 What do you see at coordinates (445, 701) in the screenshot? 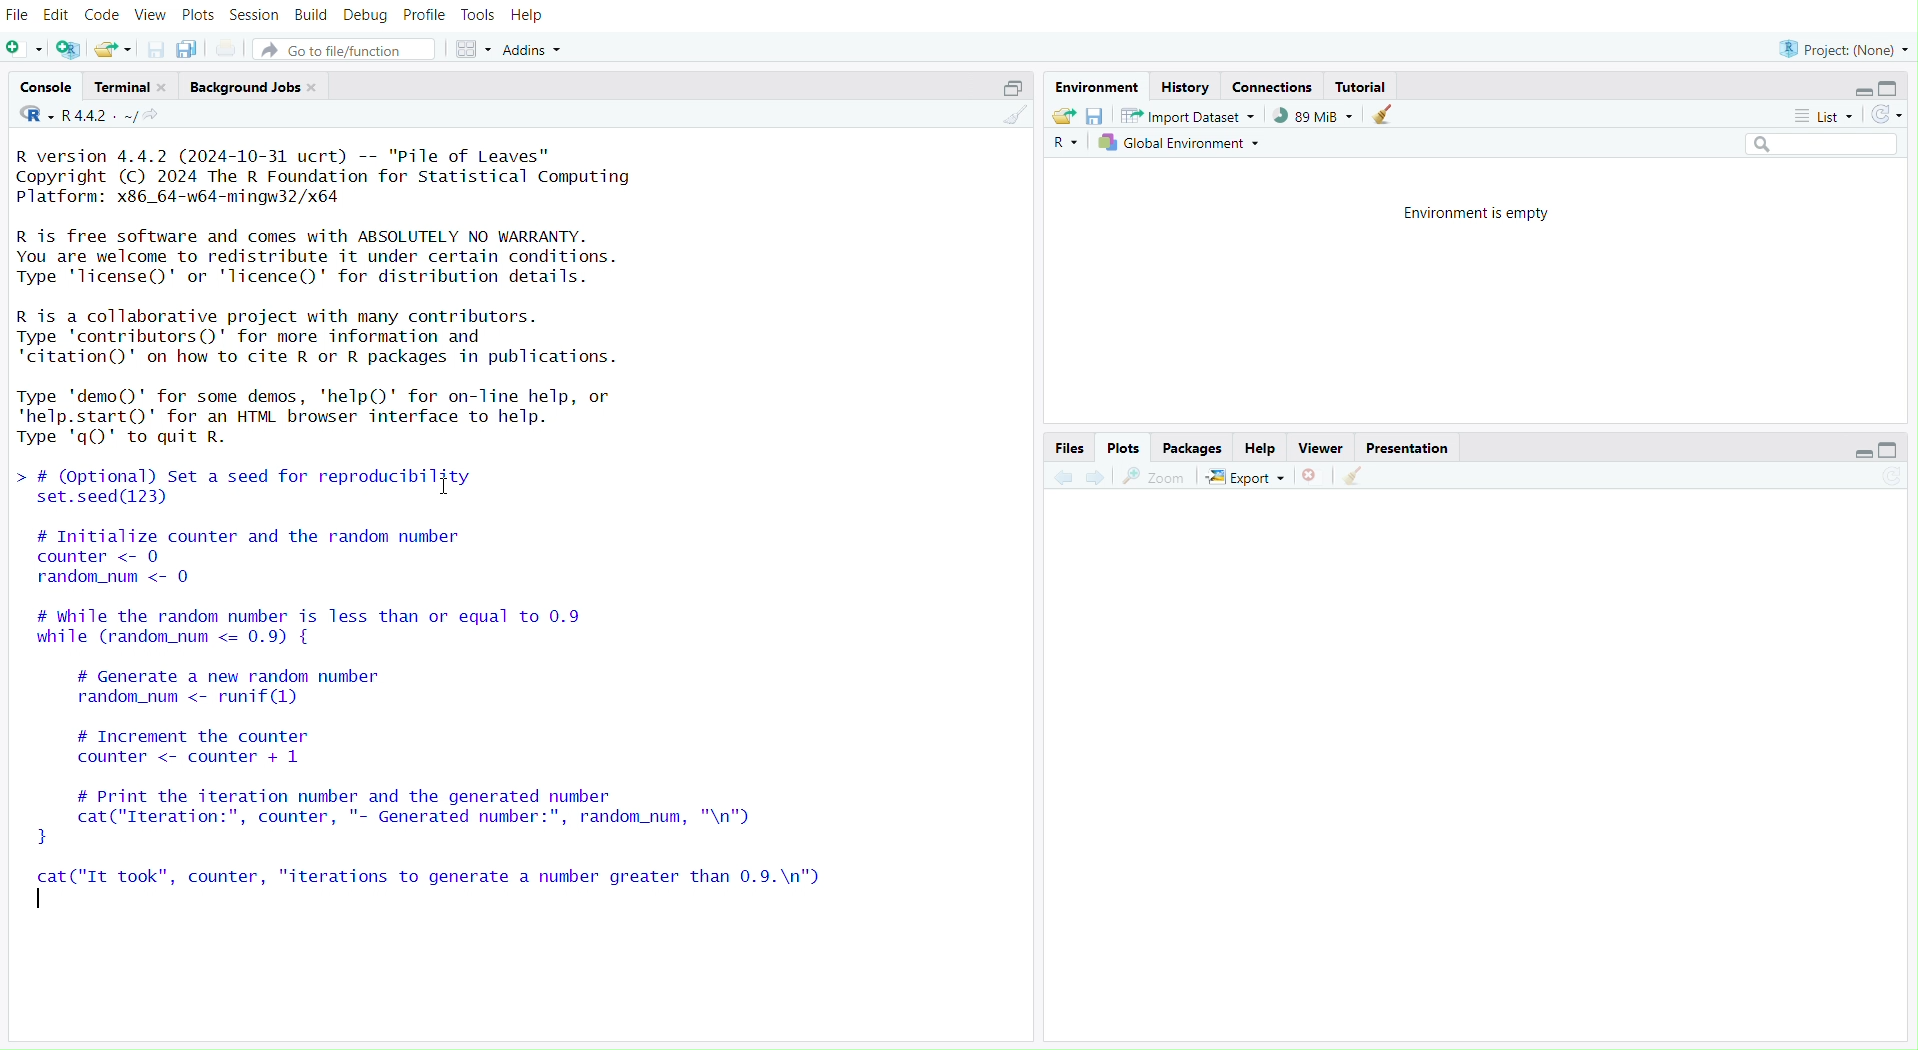
I see `> # (Optional) set a seed for reproducibility
set.seed(123)
# Initialize counter and the random number
counter <- 0
random_num <- 0
# while the random number is less than or equal to 0.9
while (random_num <= 0.9) {
# Generate a new random number
random_num <- runif(1)
# Increment the counter
counter <- counter + 1
# Print the iteration number and the generated number
cat("Iteration:", counter, "- Generated number:", random_num, "\n")
}
cat ("It took", counter, "iterations to generate a number greater than 0.9.\n")` at bounding box center [445, 701].